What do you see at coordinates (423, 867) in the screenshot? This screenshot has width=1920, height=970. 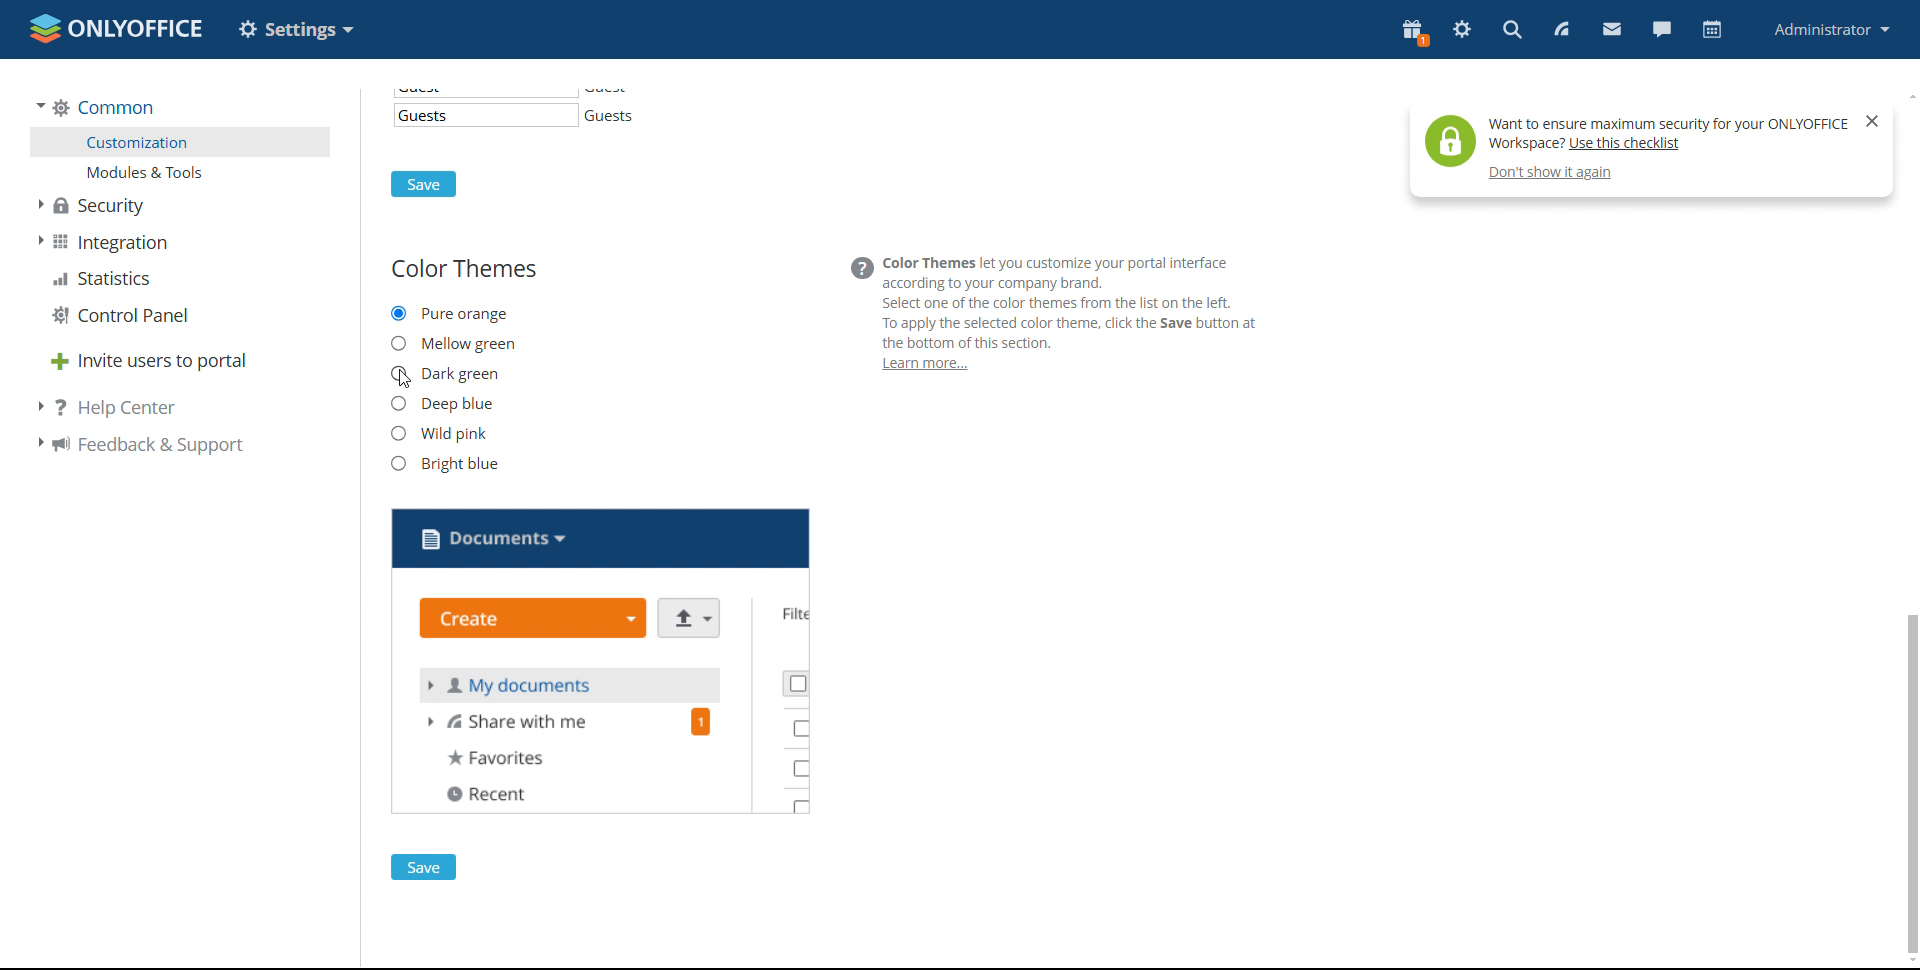 I see `save` at bounding box center [423, 867].